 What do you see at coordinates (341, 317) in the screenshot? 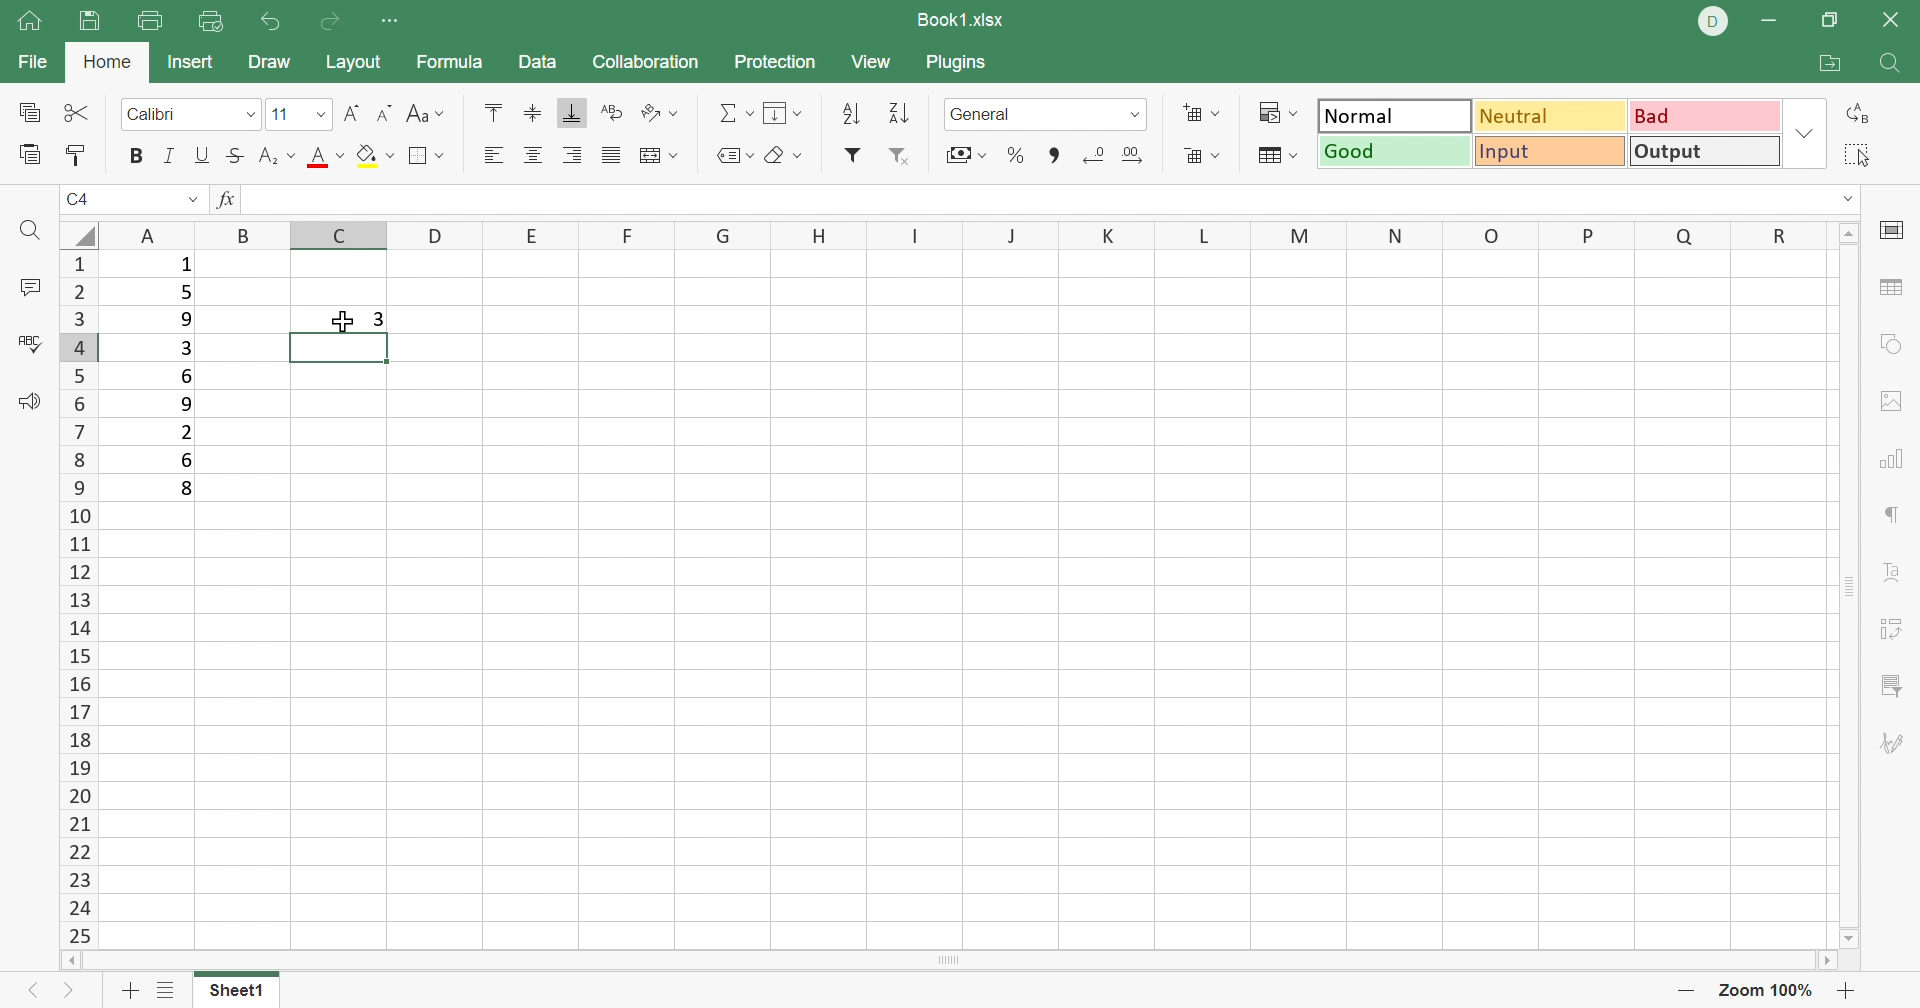
I see `Cursor` at bounding box center [341, 317].